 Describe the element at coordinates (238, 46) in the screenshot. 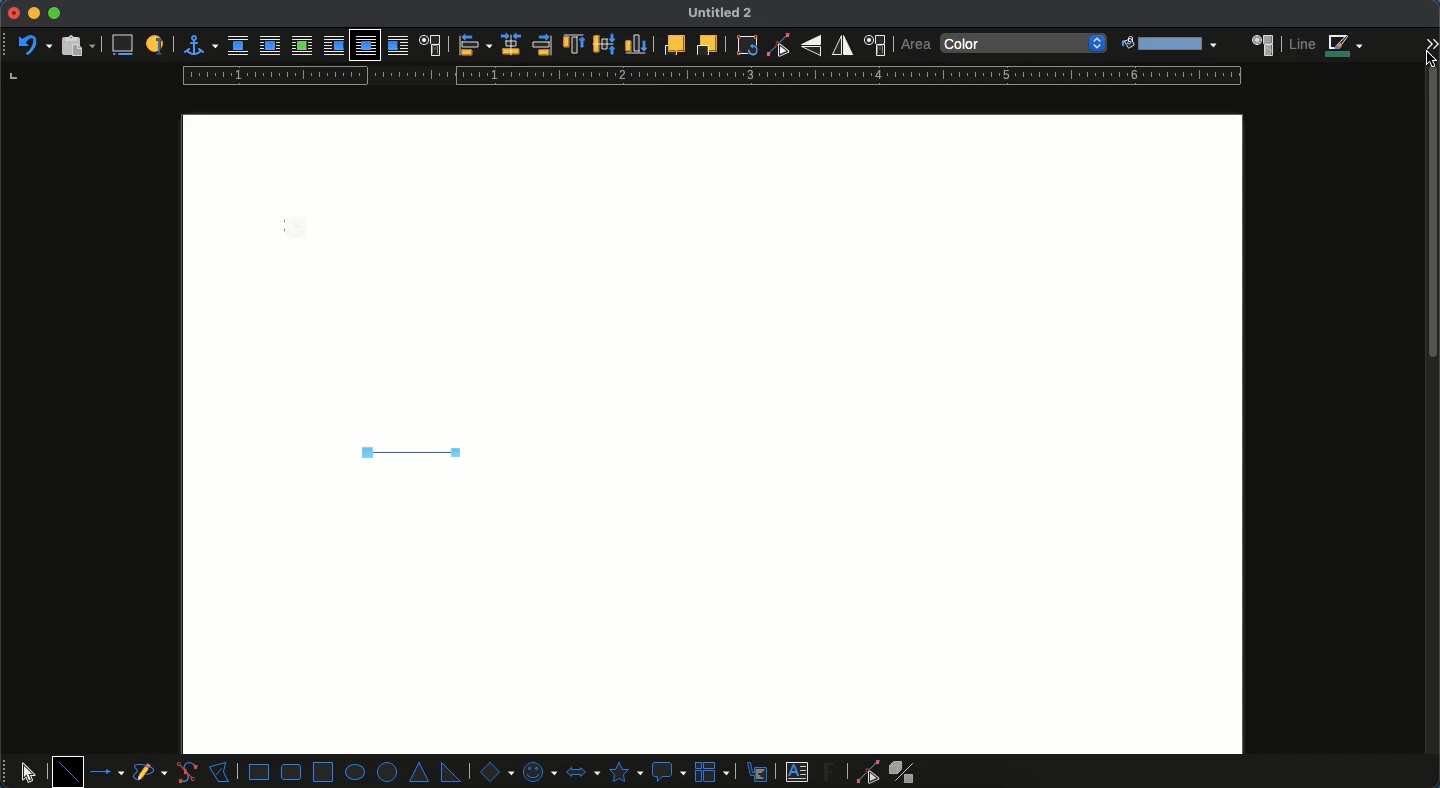

I see `none` at that location.